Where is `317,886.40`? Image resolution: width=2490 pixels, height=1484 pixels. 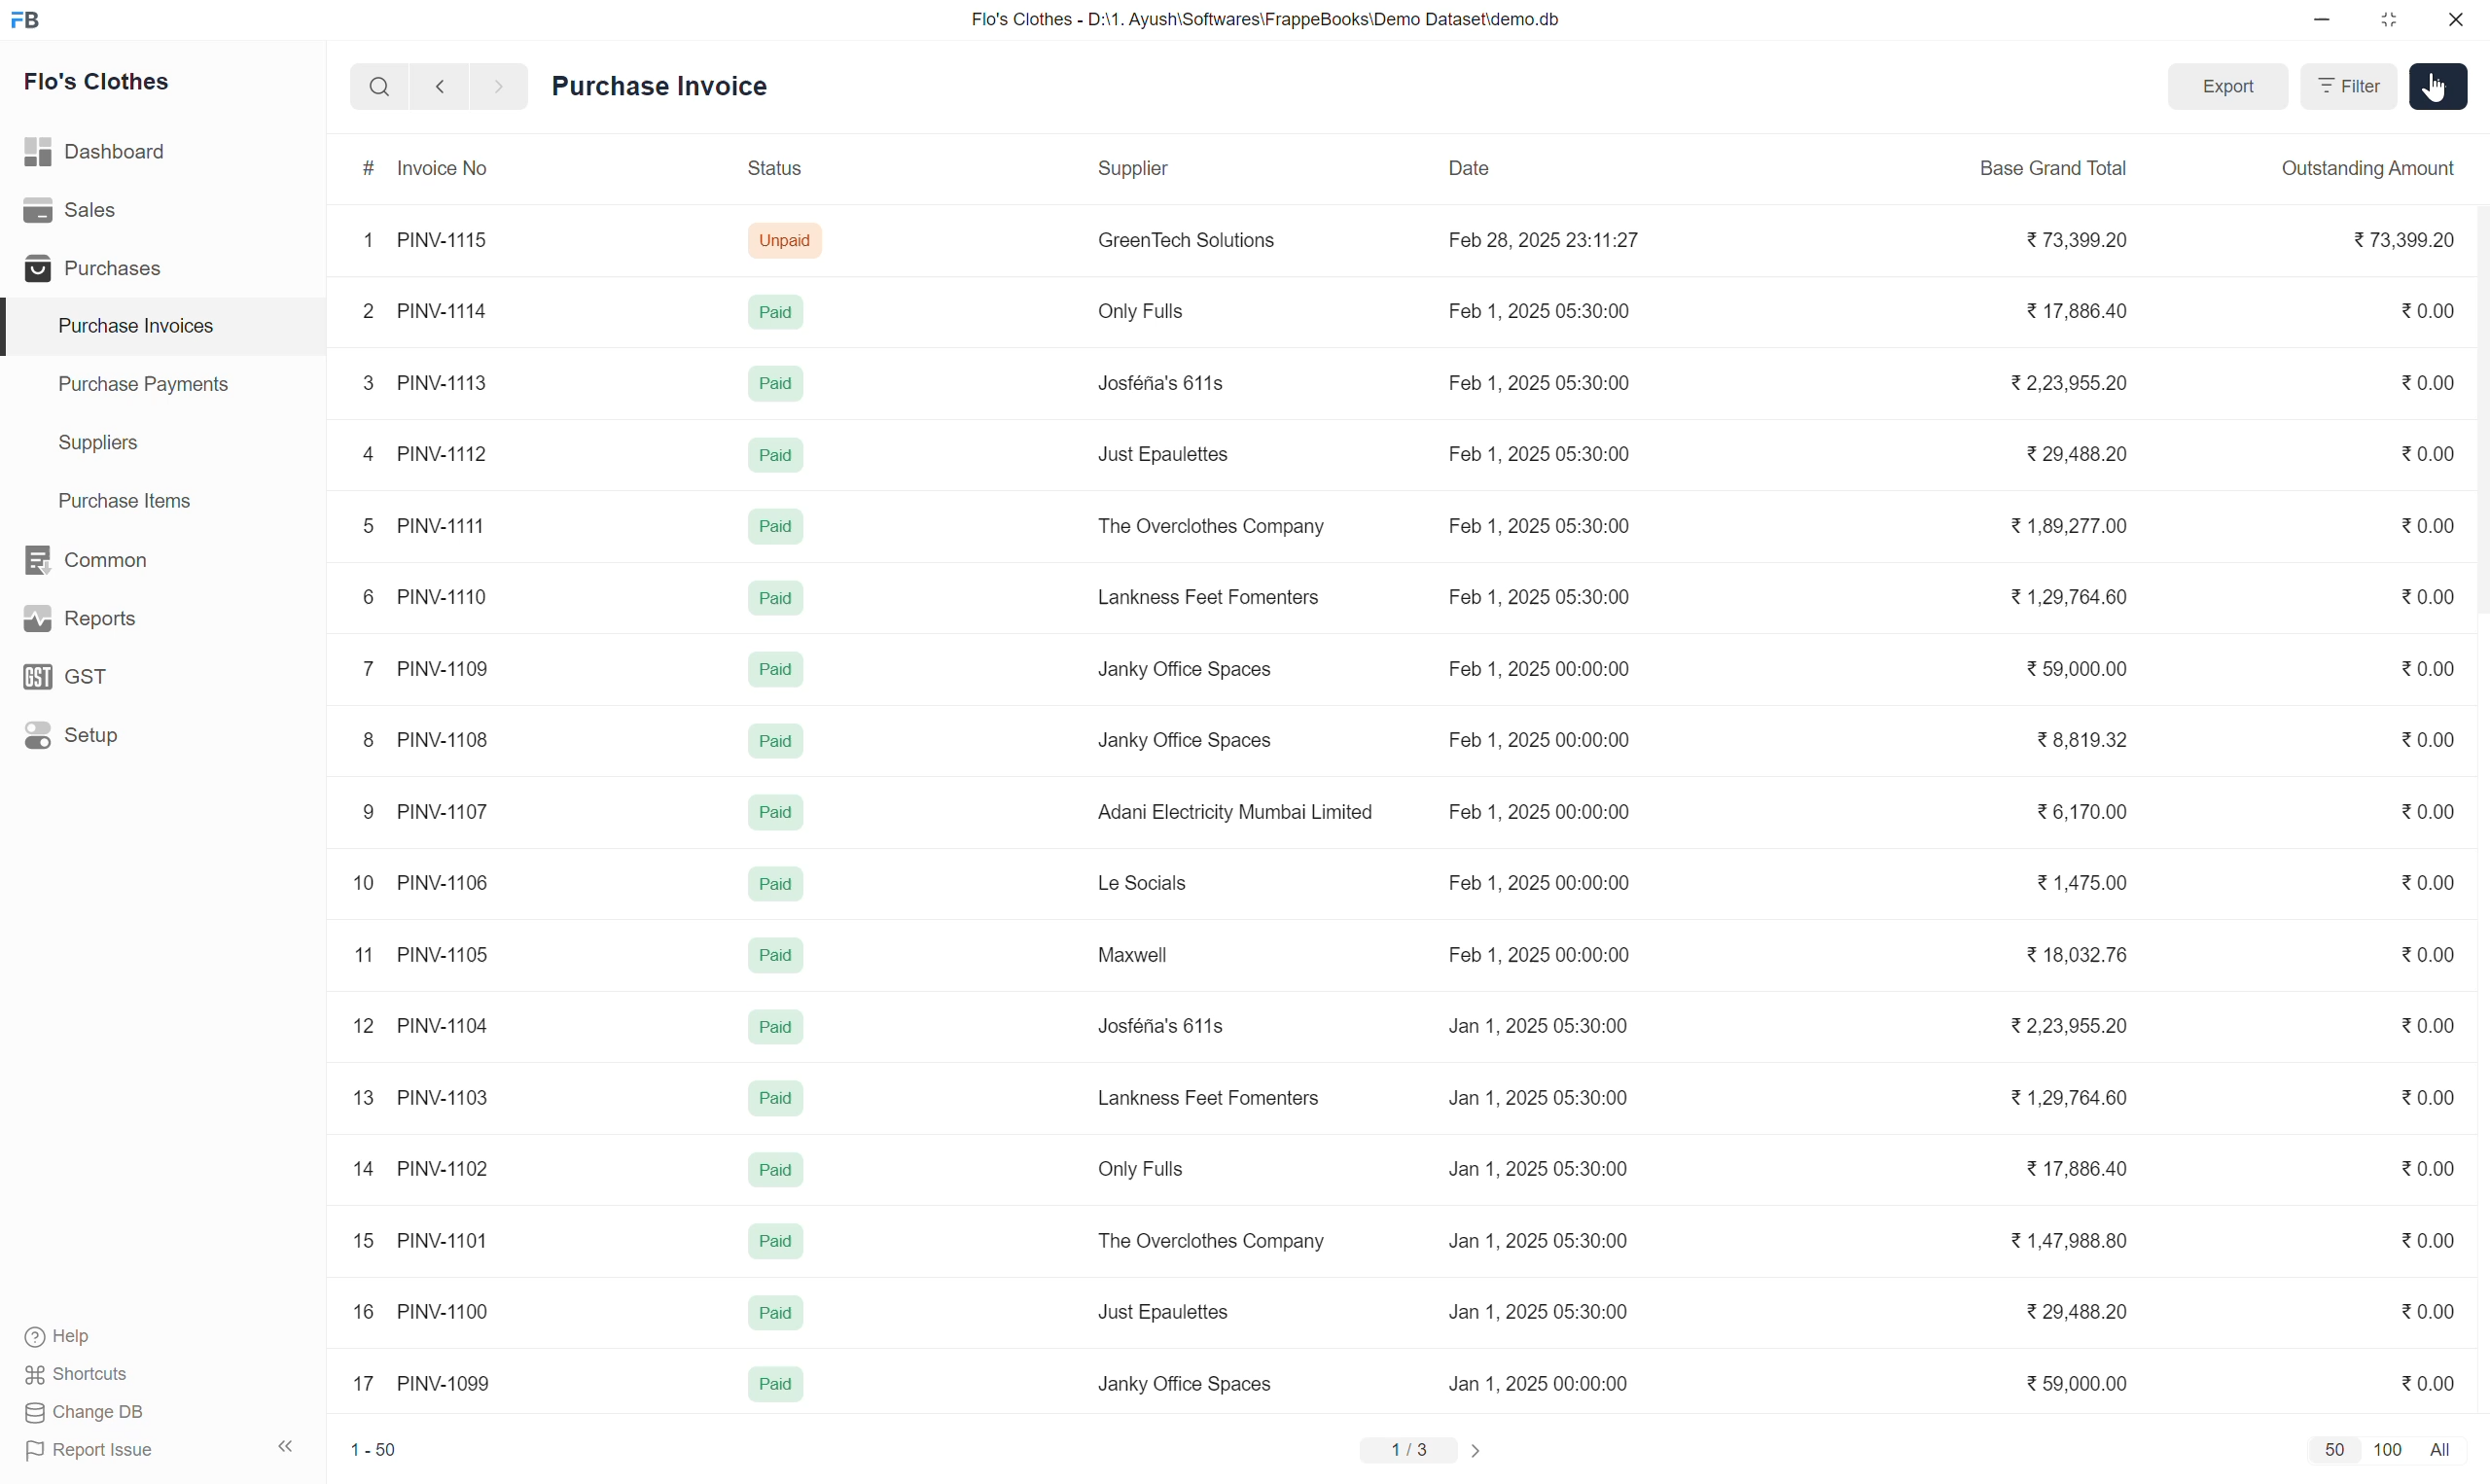
317,886.40 is located at coordinates (2085, 315).